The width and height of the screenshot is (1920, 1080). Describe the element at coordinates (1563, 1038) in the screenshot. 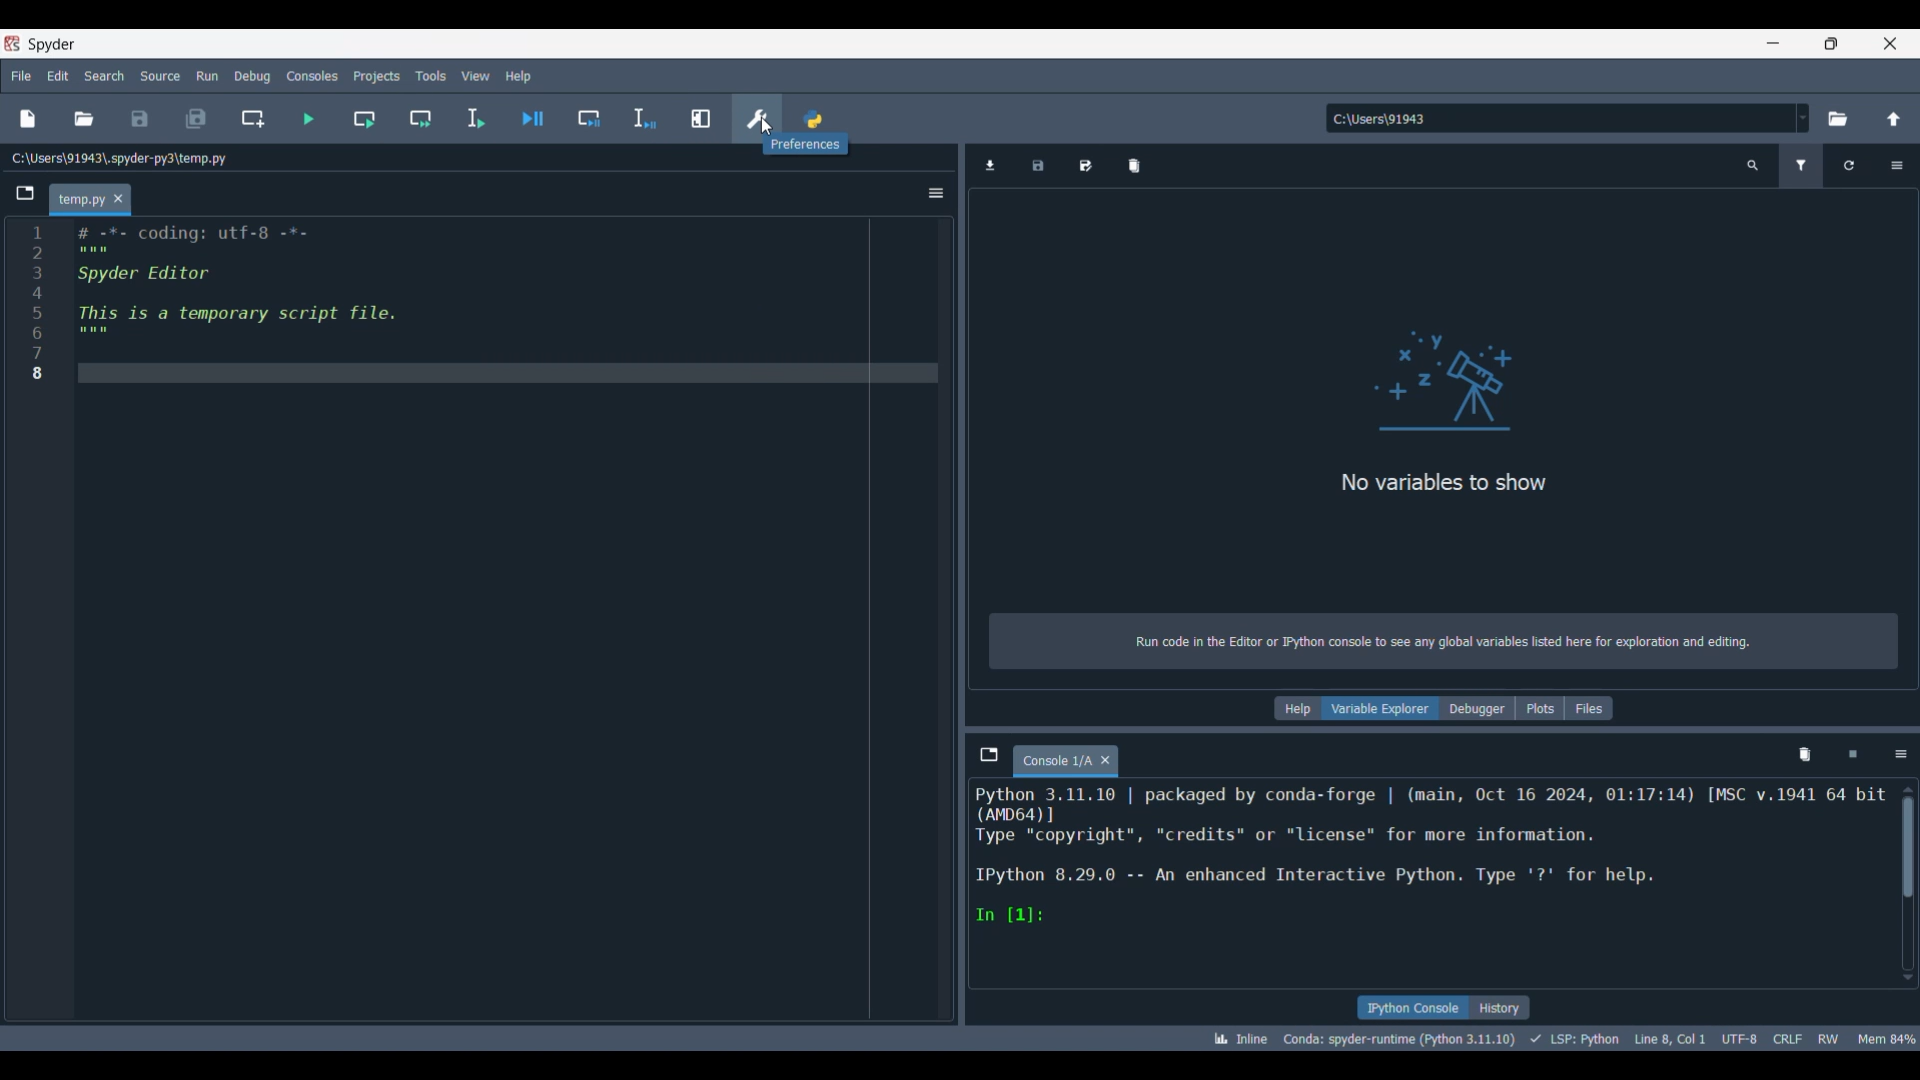

I see `Details of current code` at that location.